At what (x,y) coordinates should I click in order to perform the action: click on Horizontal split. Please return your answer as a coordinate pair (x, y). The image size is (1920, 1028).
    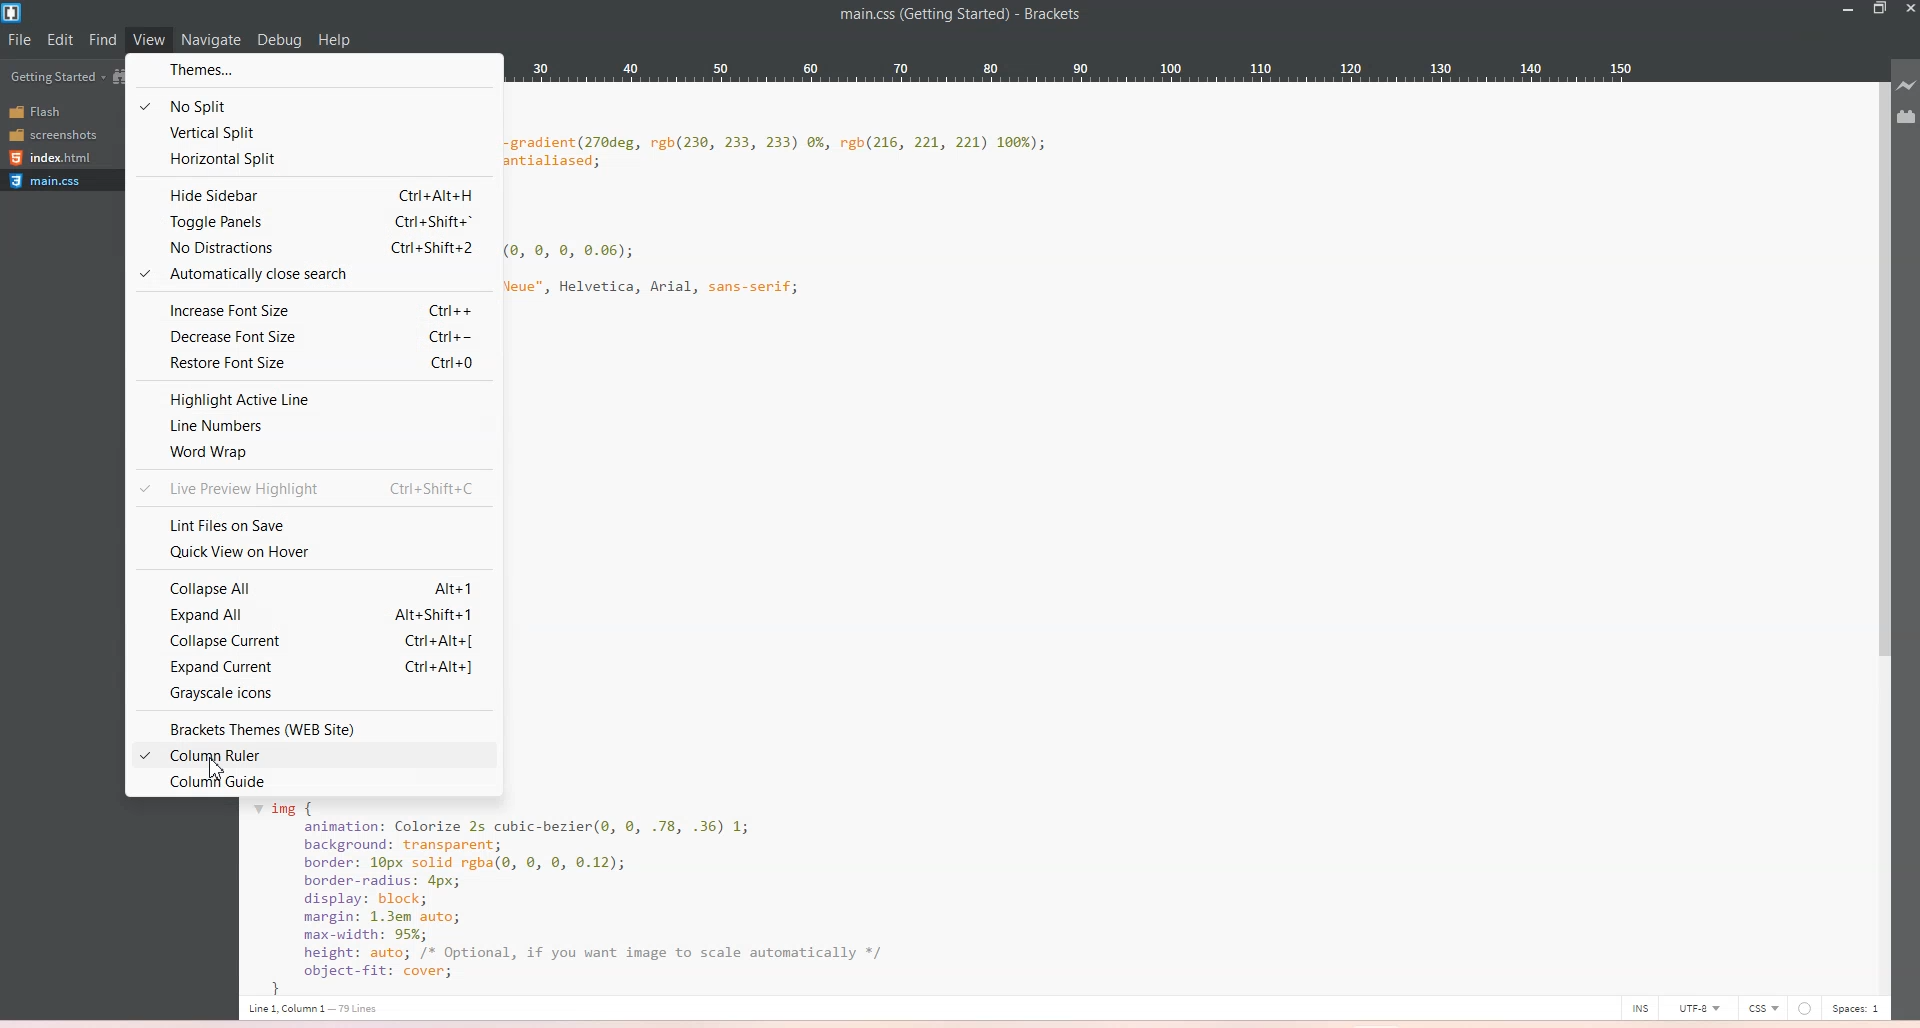
    Looking at the image, I should click on (314, 159).